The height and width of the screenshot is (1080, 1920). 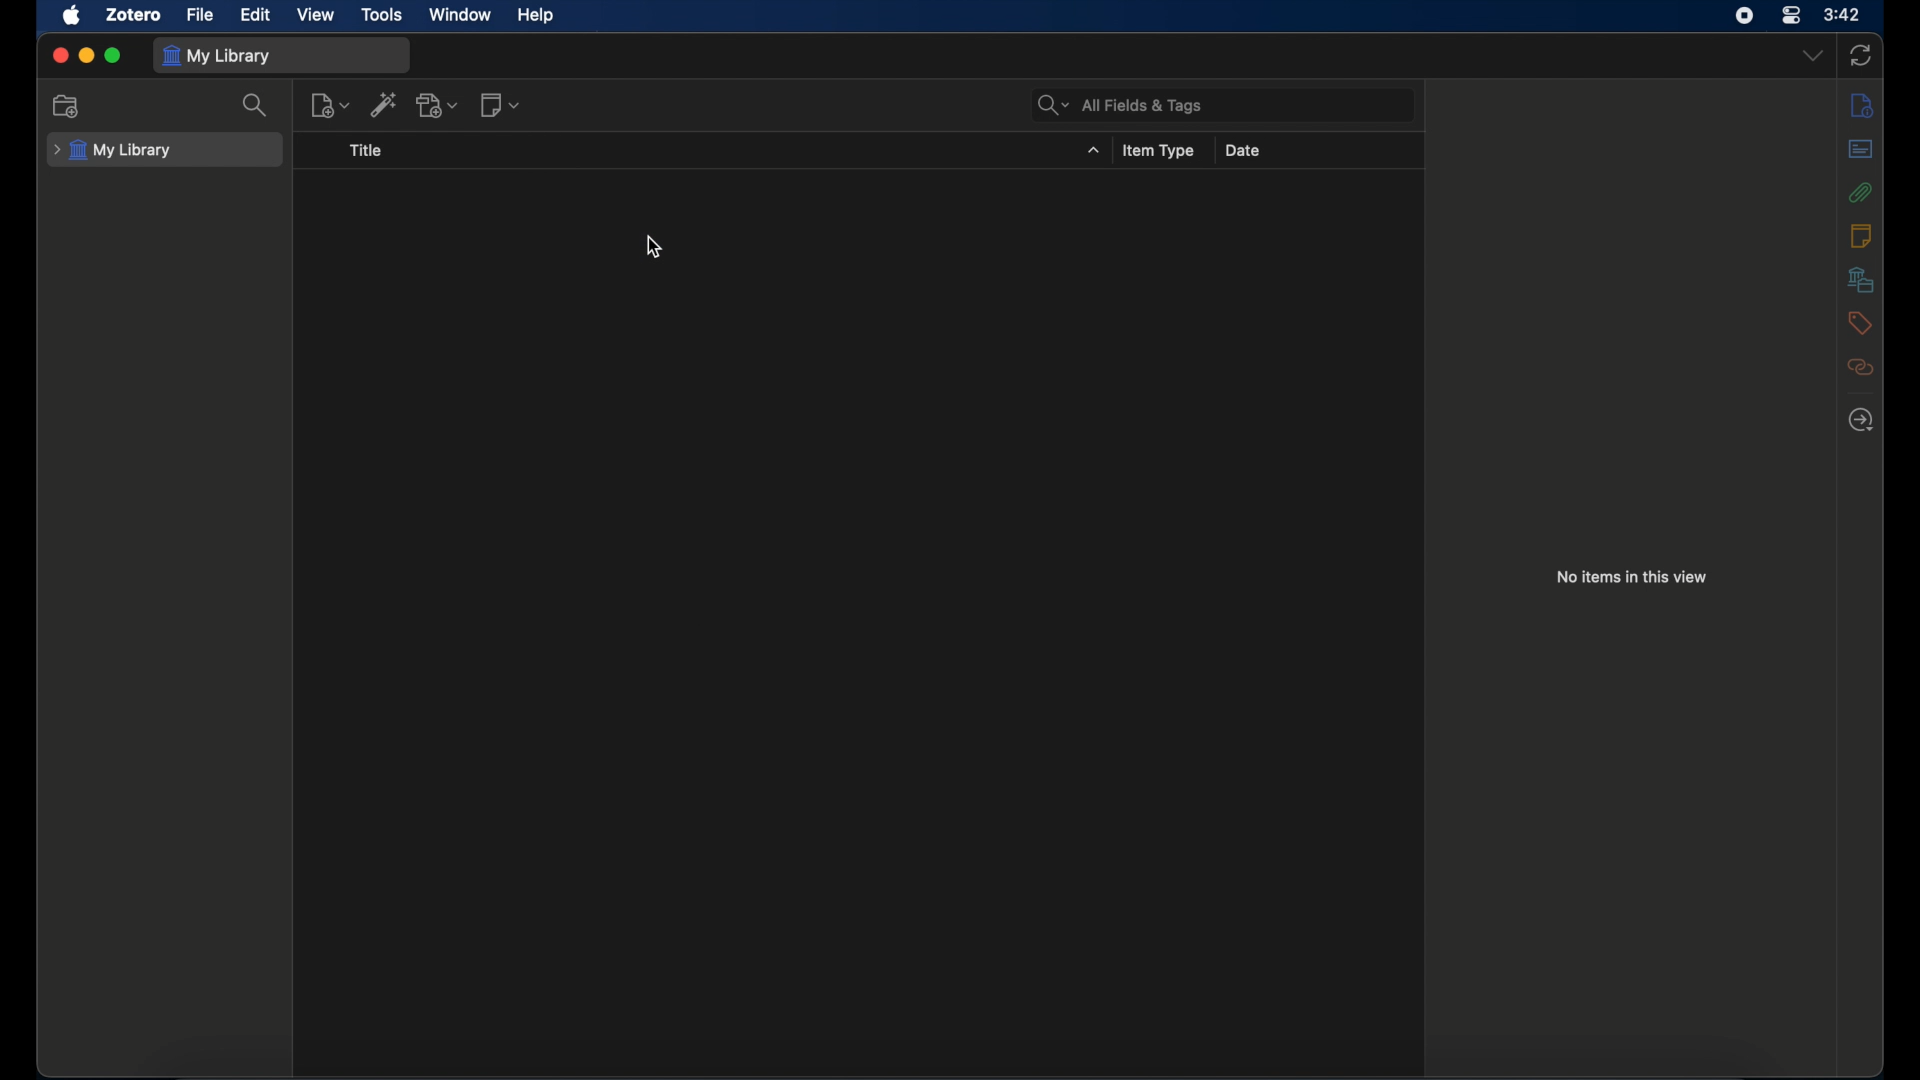 I want to click on screen recorder, so click(x=1745, y=16).